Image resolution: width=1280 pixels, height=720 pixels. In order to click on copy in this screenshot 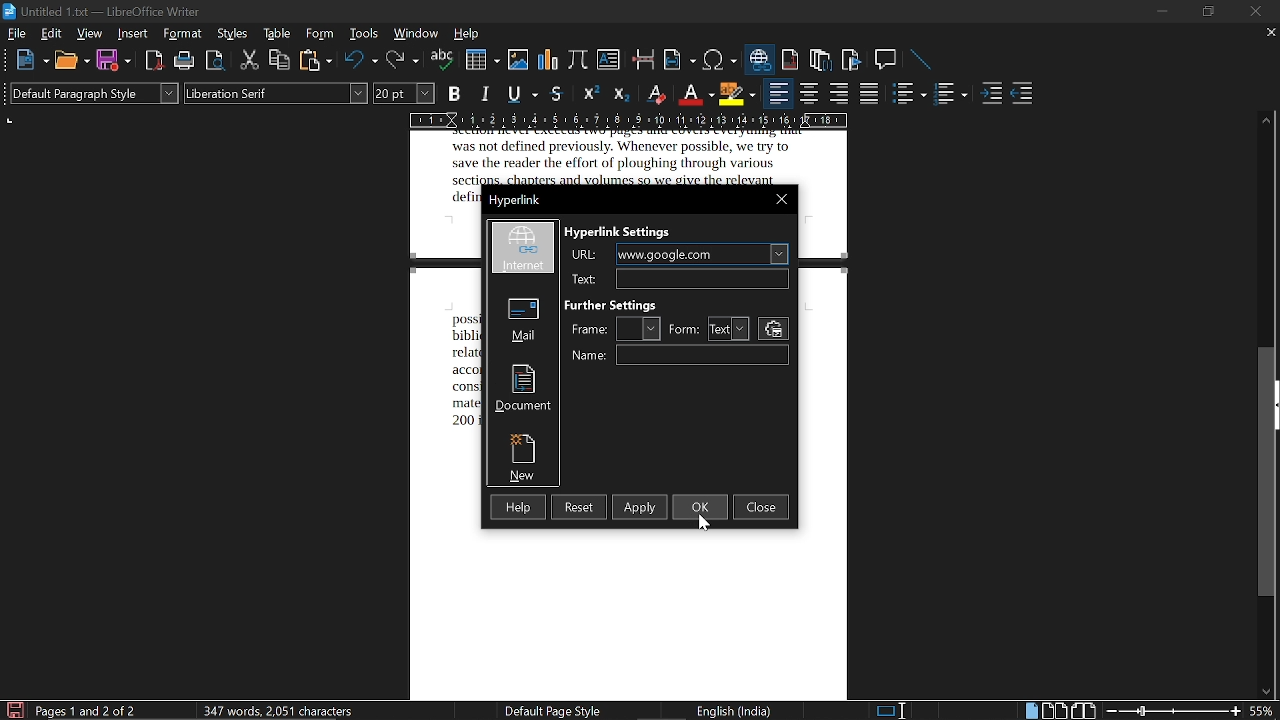, I will do `click(280, 61)`.